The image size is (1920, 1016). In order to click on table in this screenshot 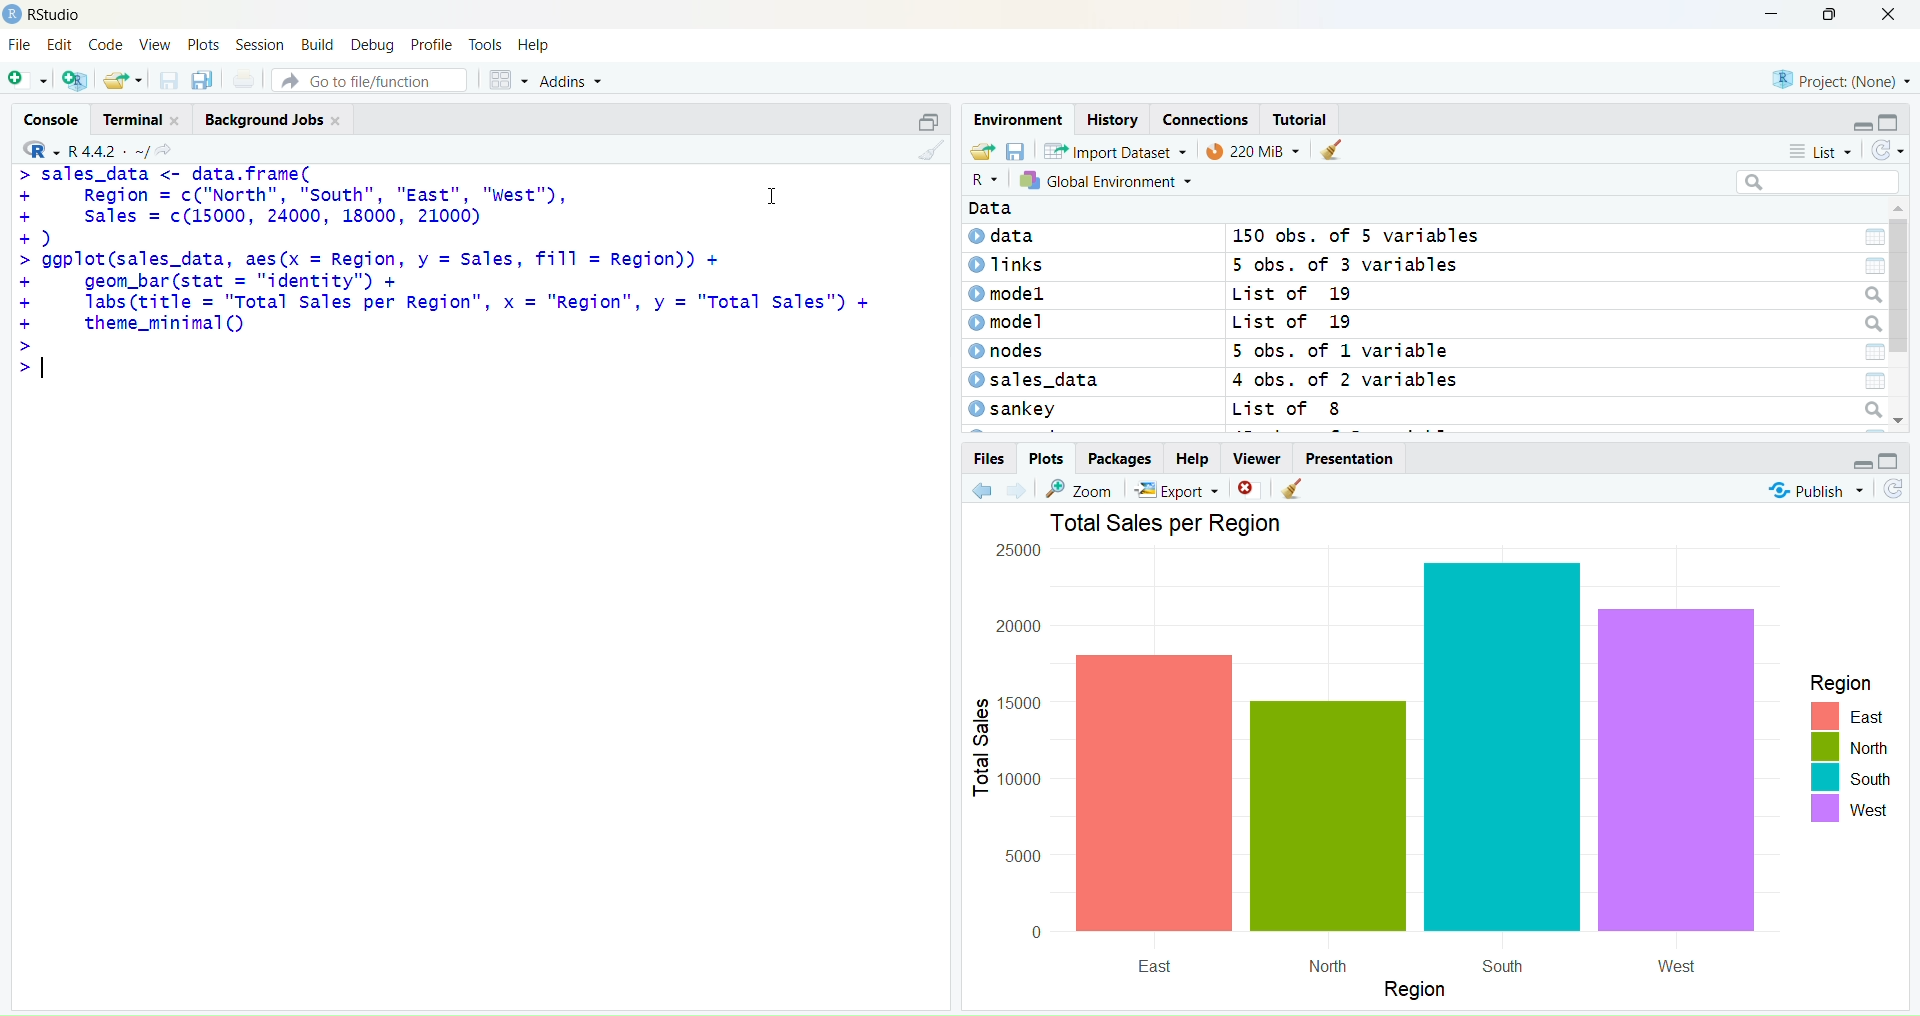, I will do `click(1862, 236)`.